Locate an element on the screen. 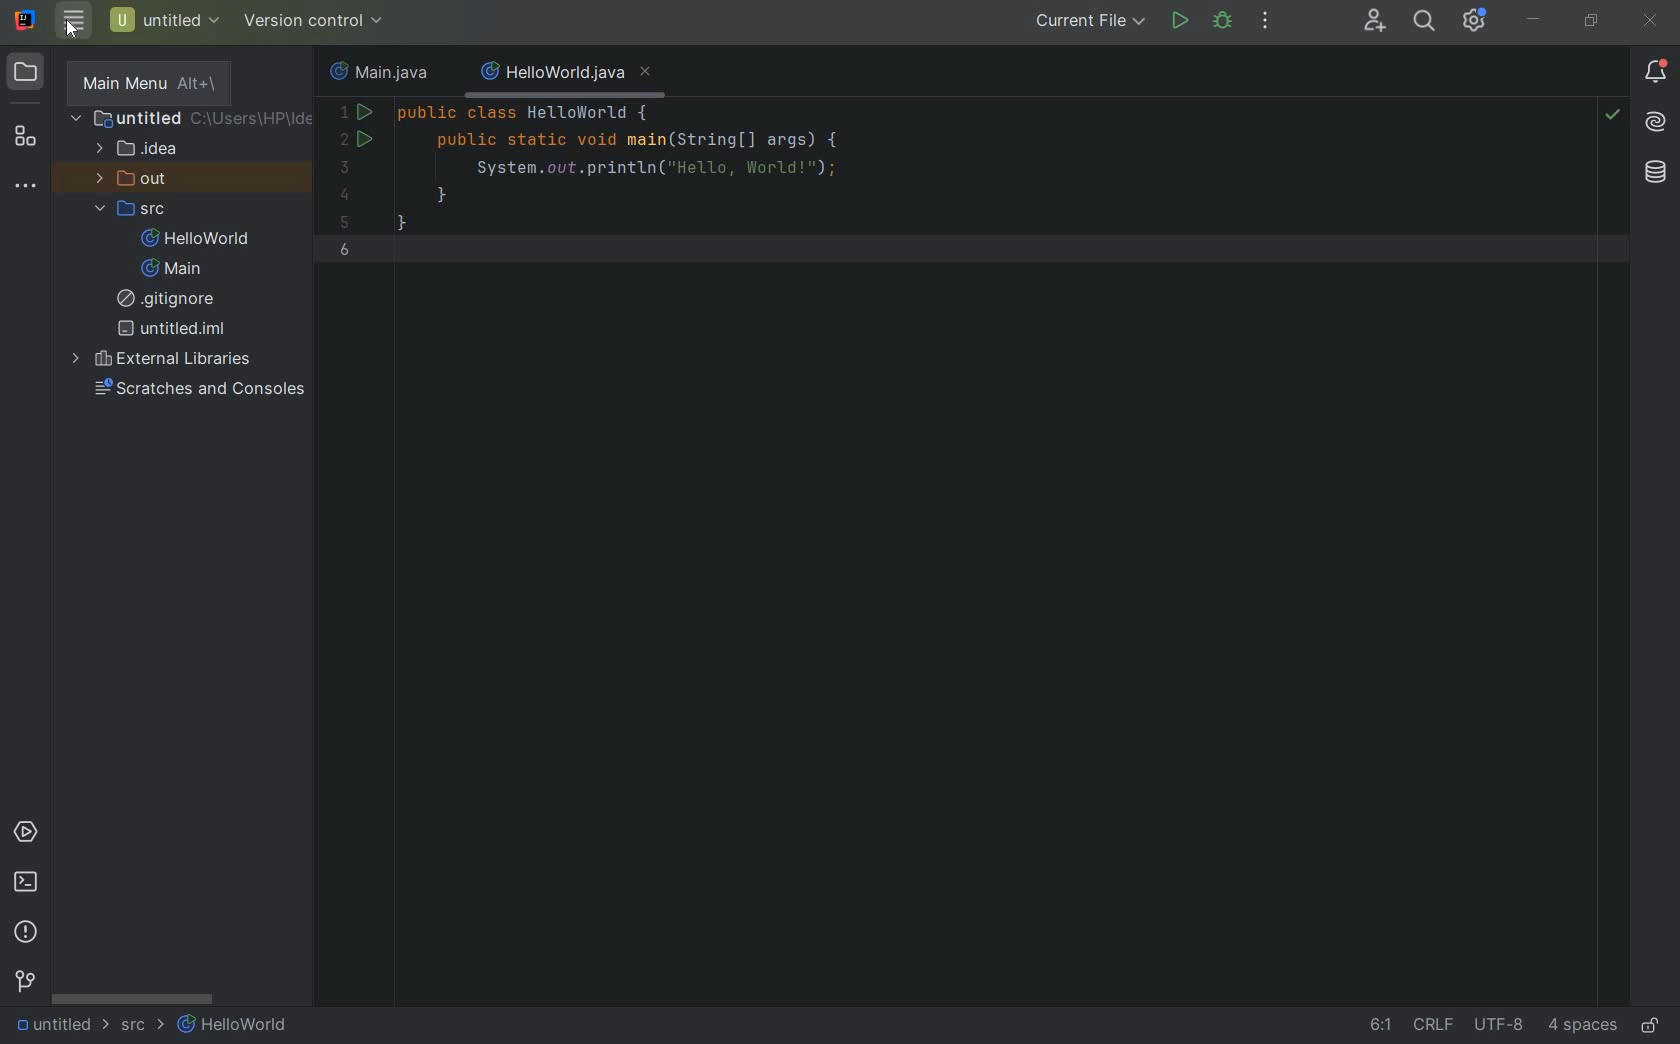 The image size is (1680, 1044). Main.java is located at coordinates (382, 71).